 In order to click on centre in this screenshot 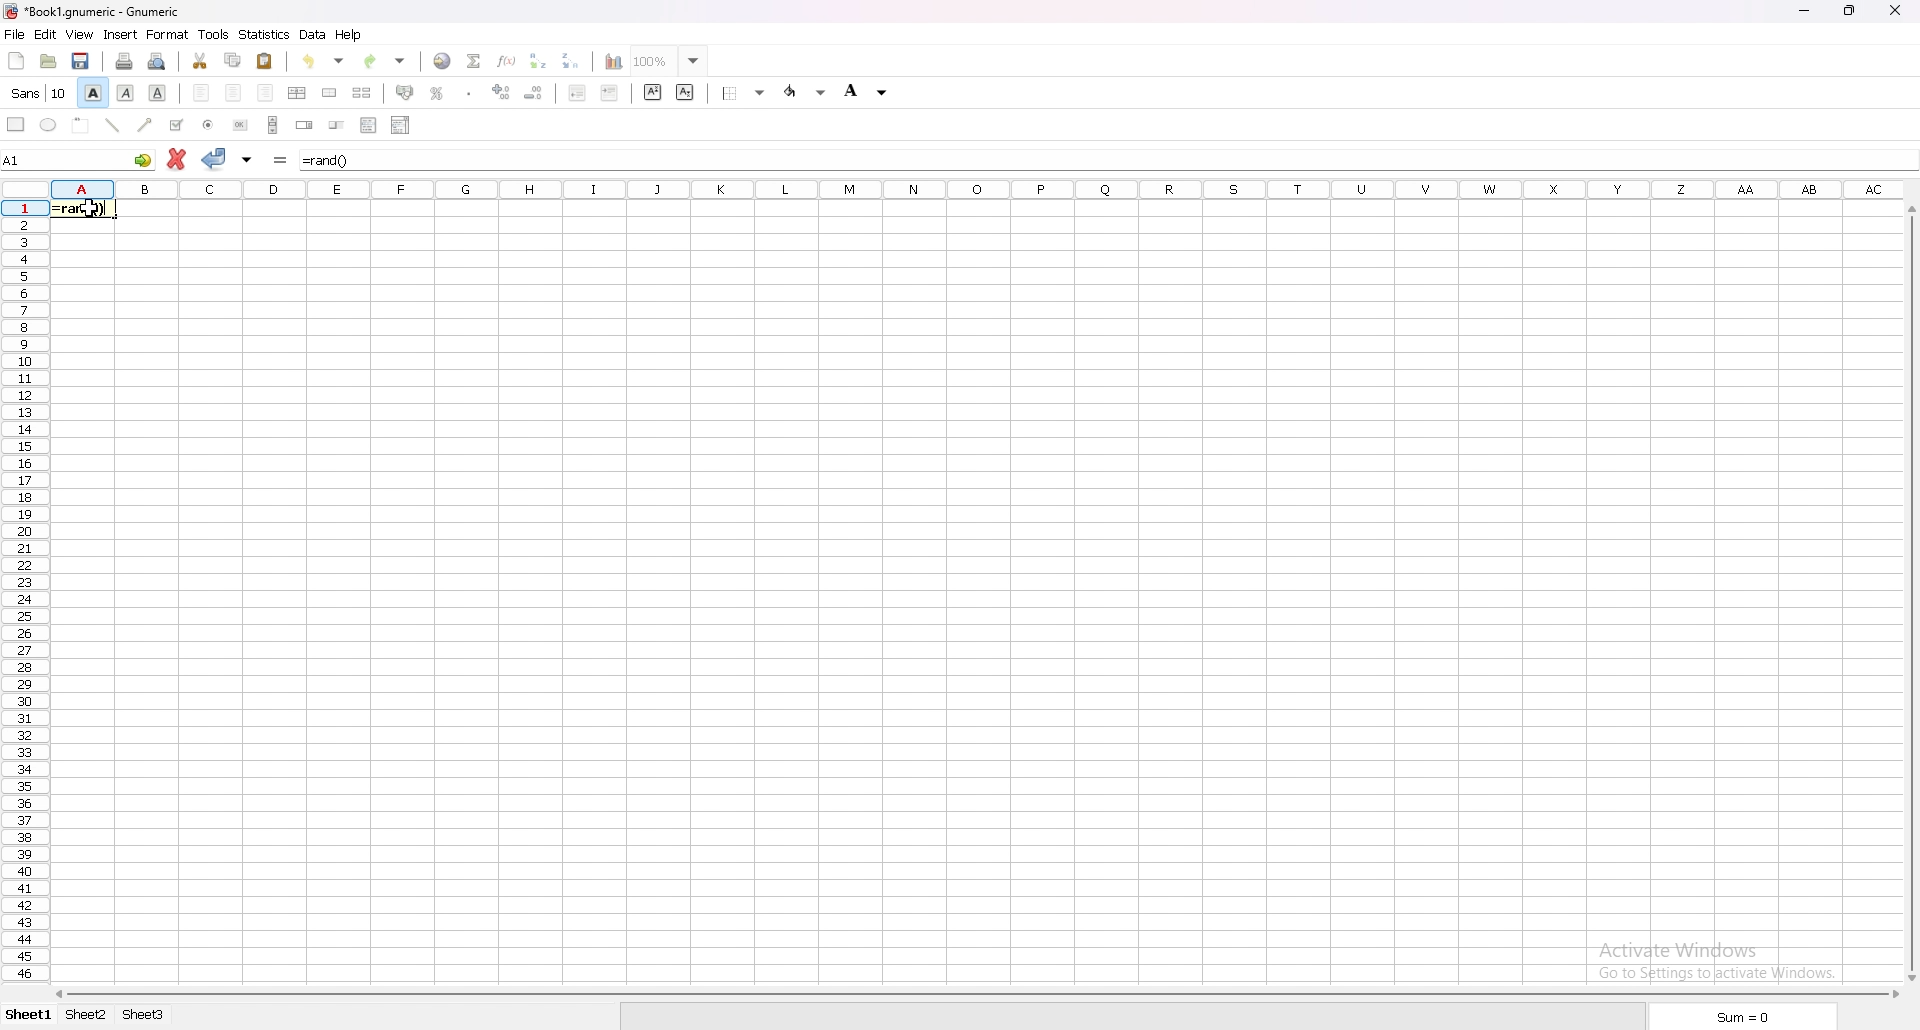, I will do `click(234, 94)`.